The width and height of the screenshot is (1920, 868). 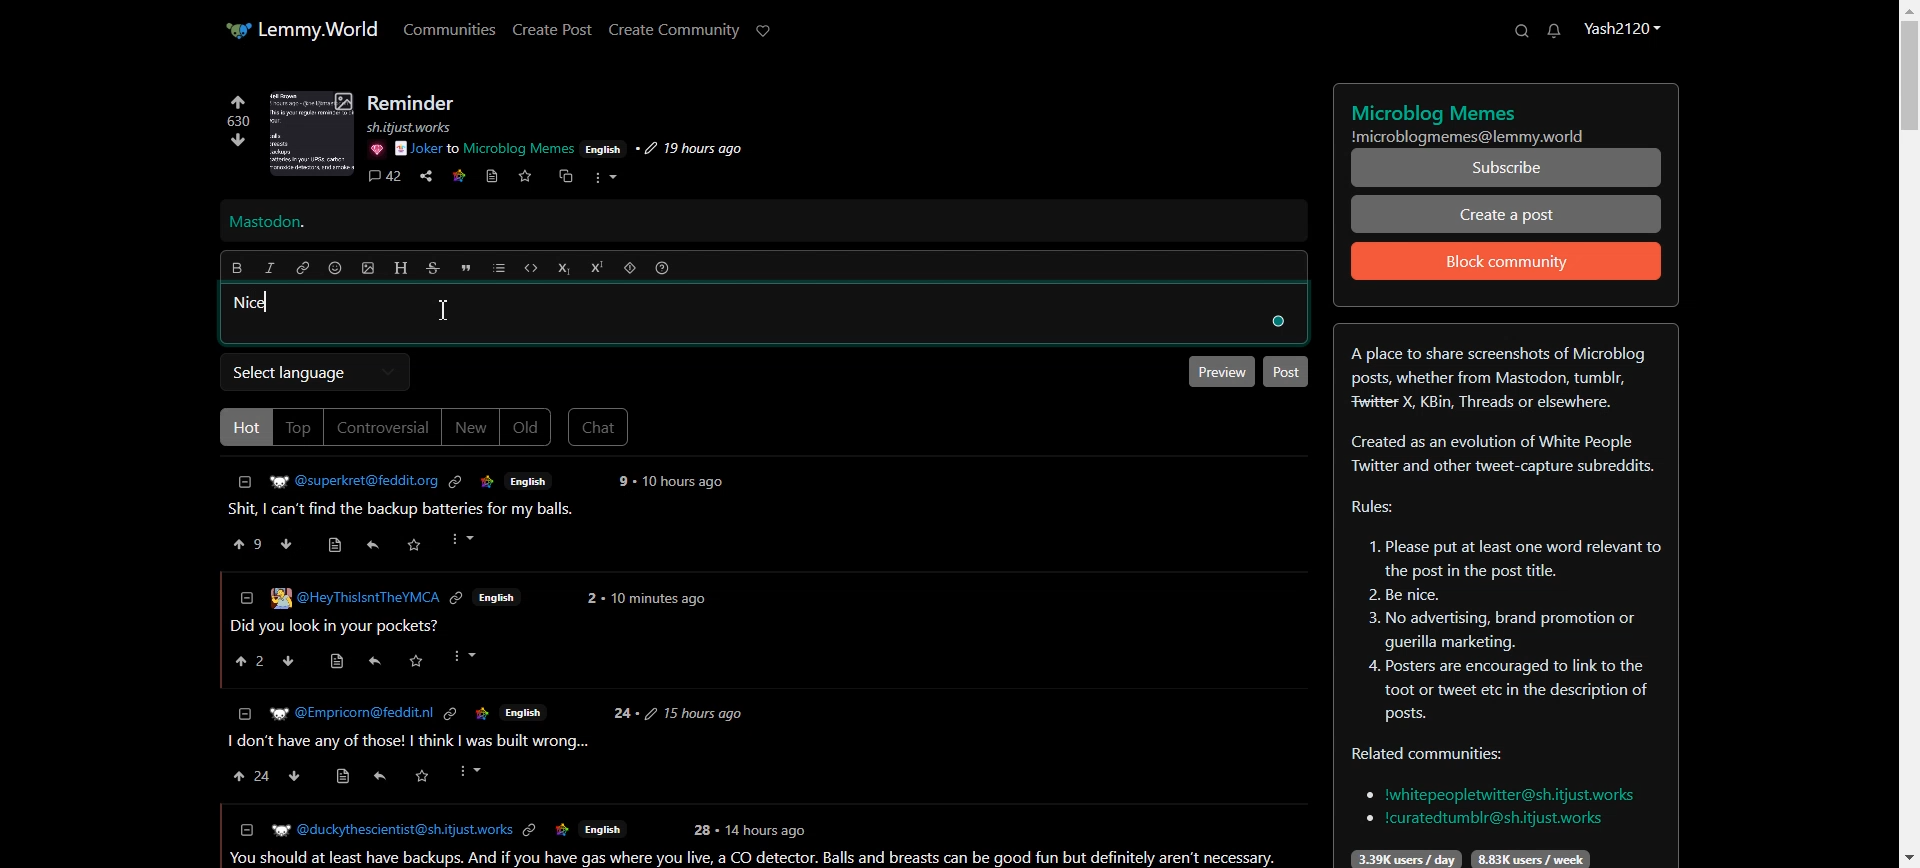 What do you see at coordinates (236, 268) in the screenshot?
I see `Bold` at bounding box center [236, 268].